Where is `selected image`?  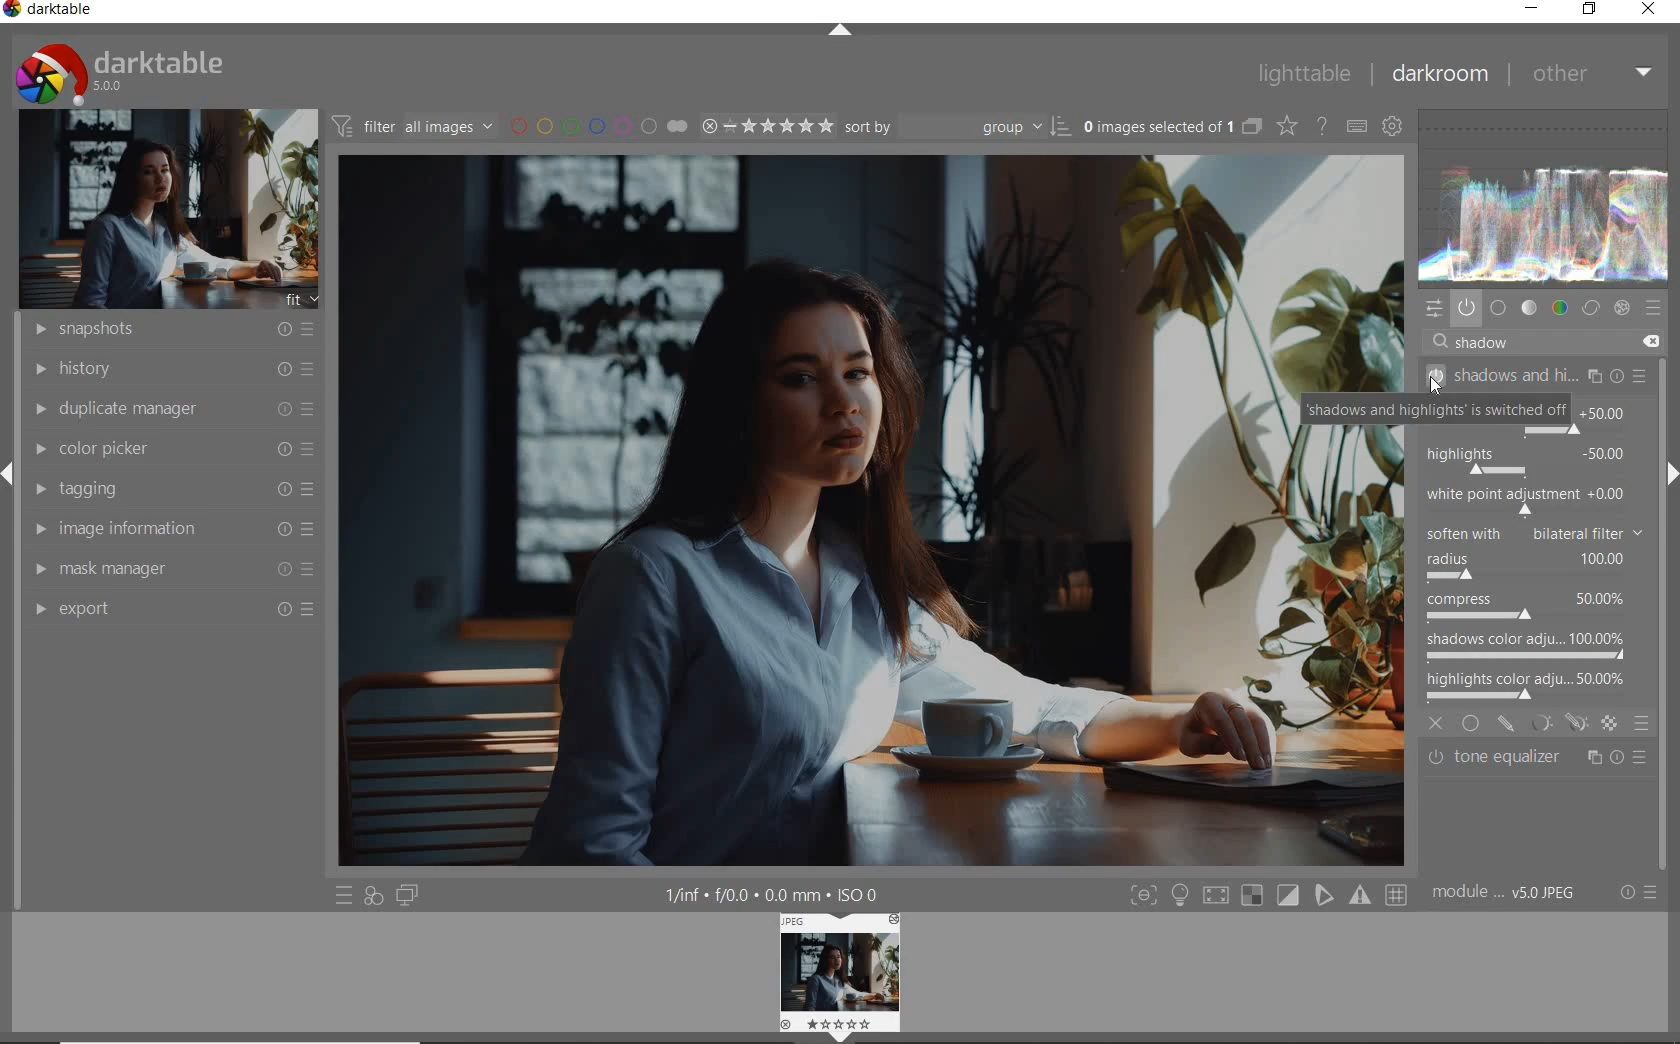 selected image is located at coordinates (793, 512).